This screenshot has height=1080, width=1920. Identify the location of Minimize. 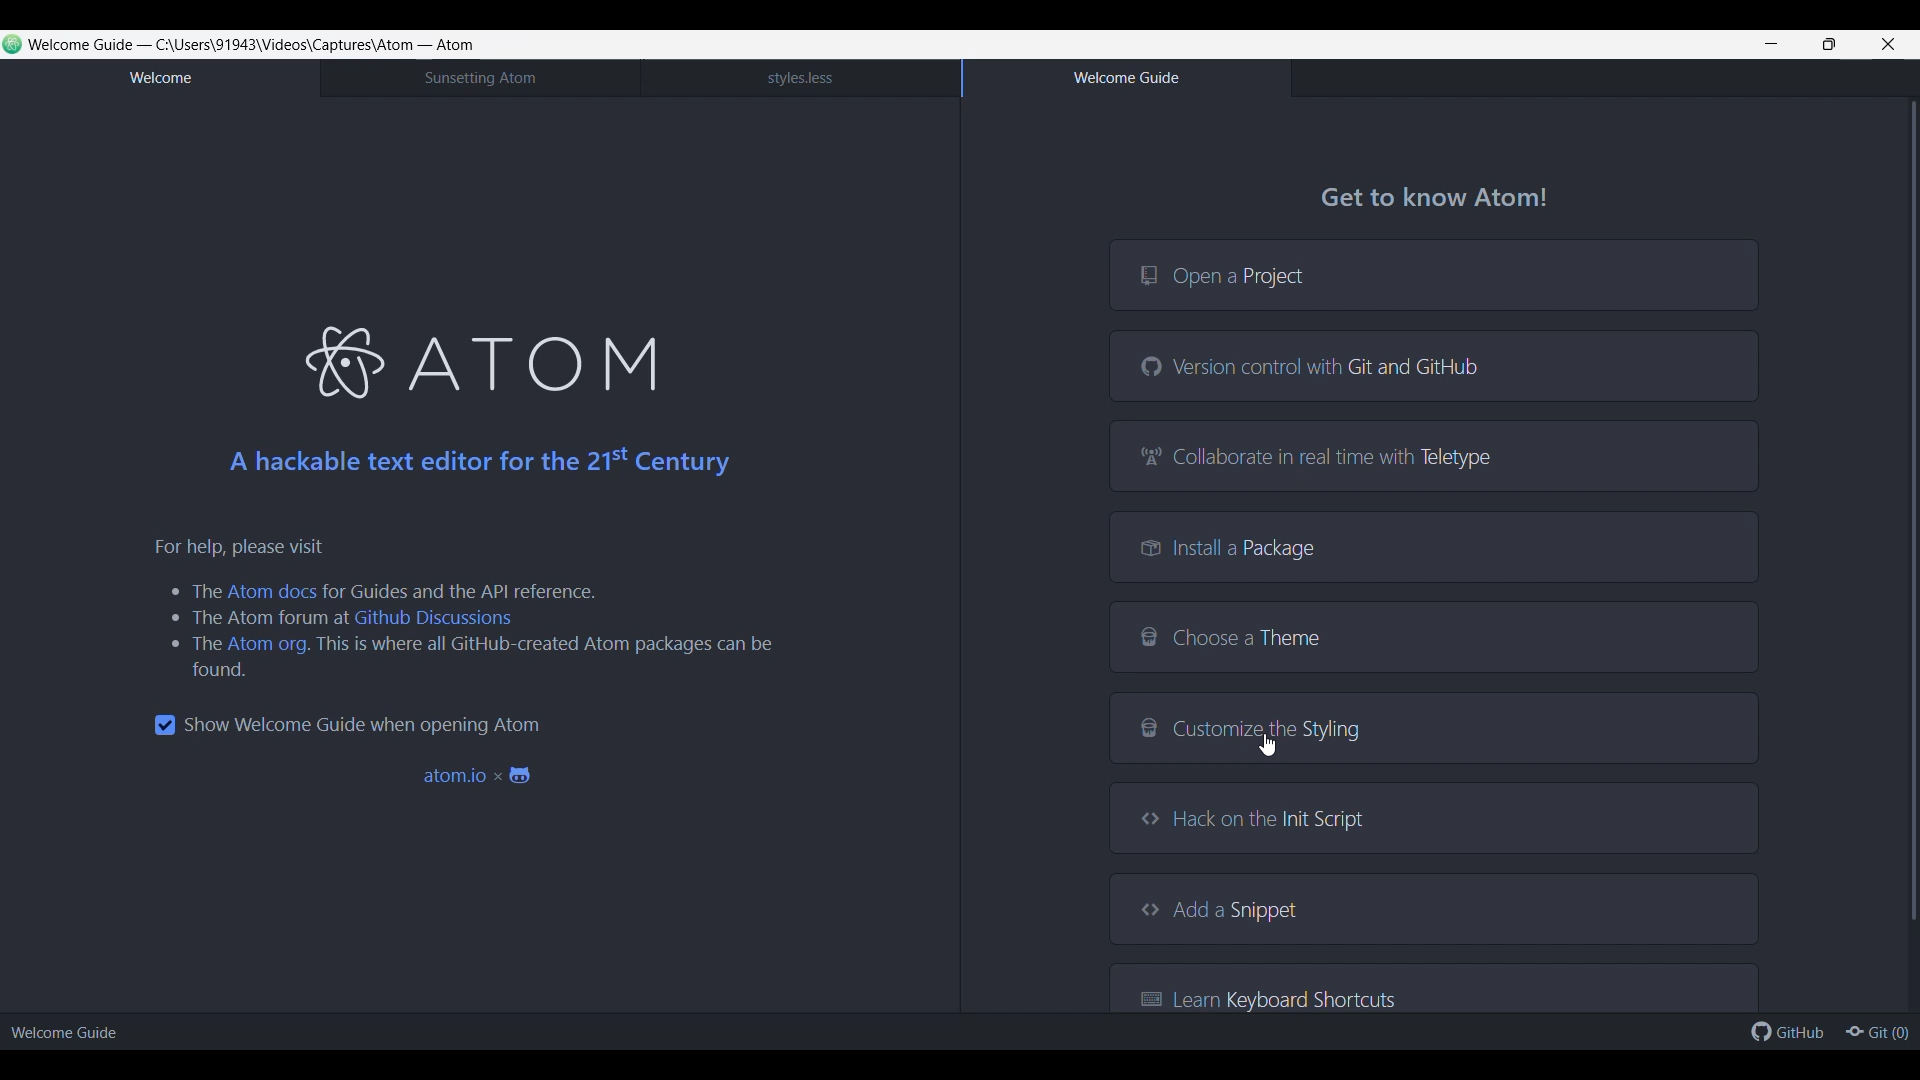
(1771, 44).